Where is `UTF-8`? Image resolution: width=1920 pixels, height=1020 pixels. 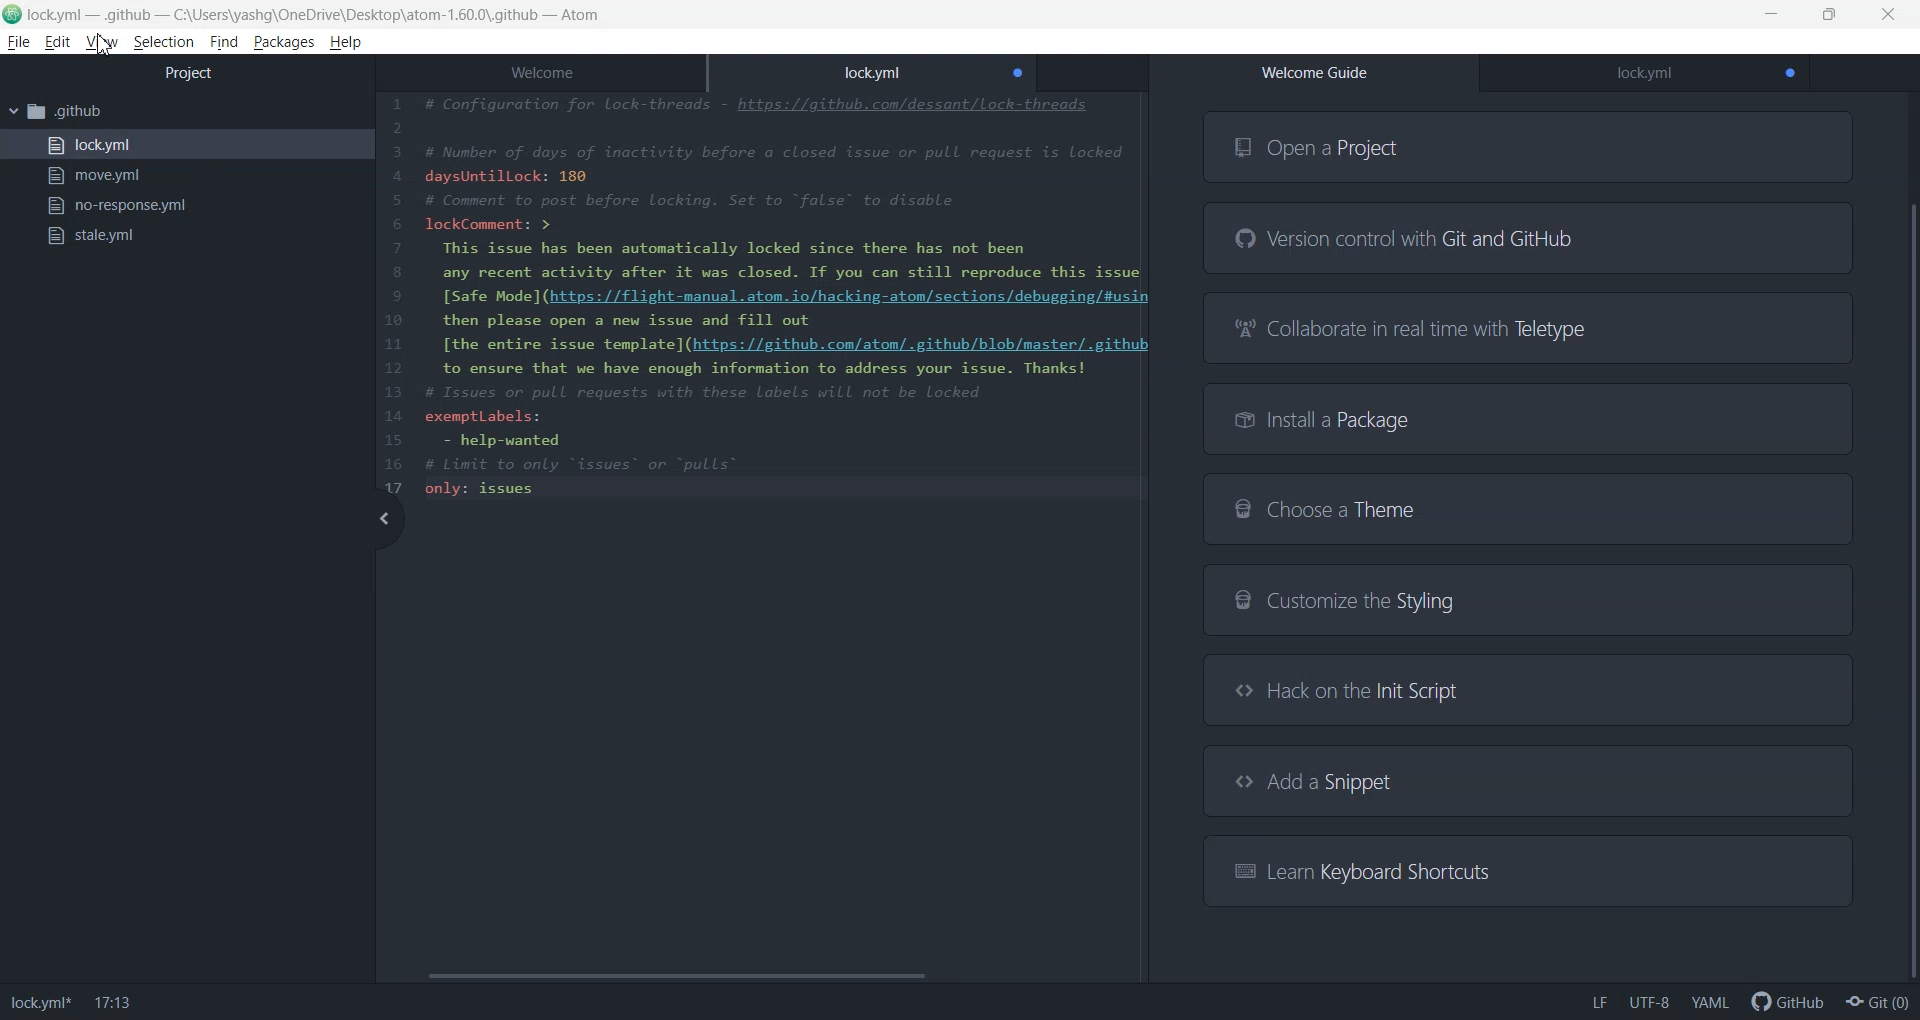
UTF-8 is located at coordinates (1649, 1002).